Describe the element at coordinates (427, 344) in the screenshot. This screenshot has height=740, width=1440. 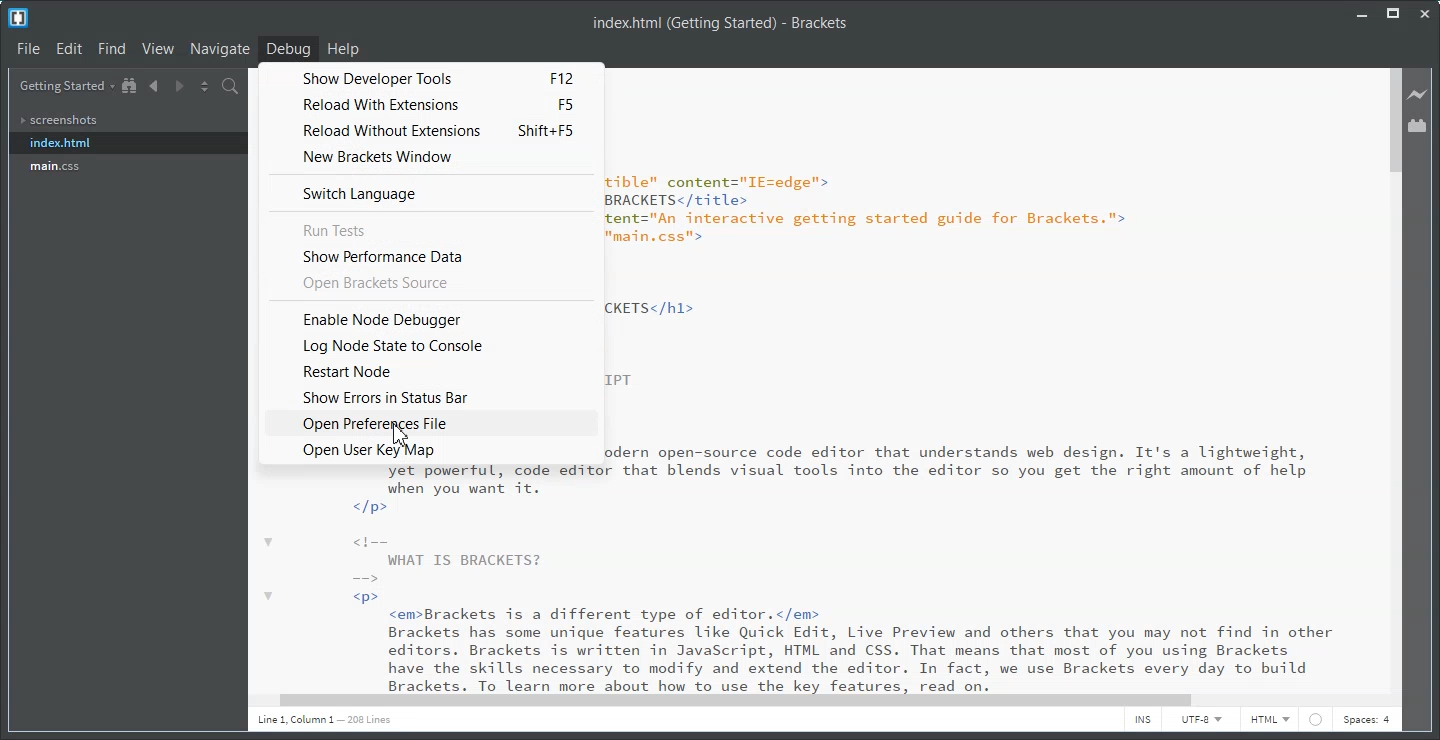
I see `Log Node State to Console` at that location.